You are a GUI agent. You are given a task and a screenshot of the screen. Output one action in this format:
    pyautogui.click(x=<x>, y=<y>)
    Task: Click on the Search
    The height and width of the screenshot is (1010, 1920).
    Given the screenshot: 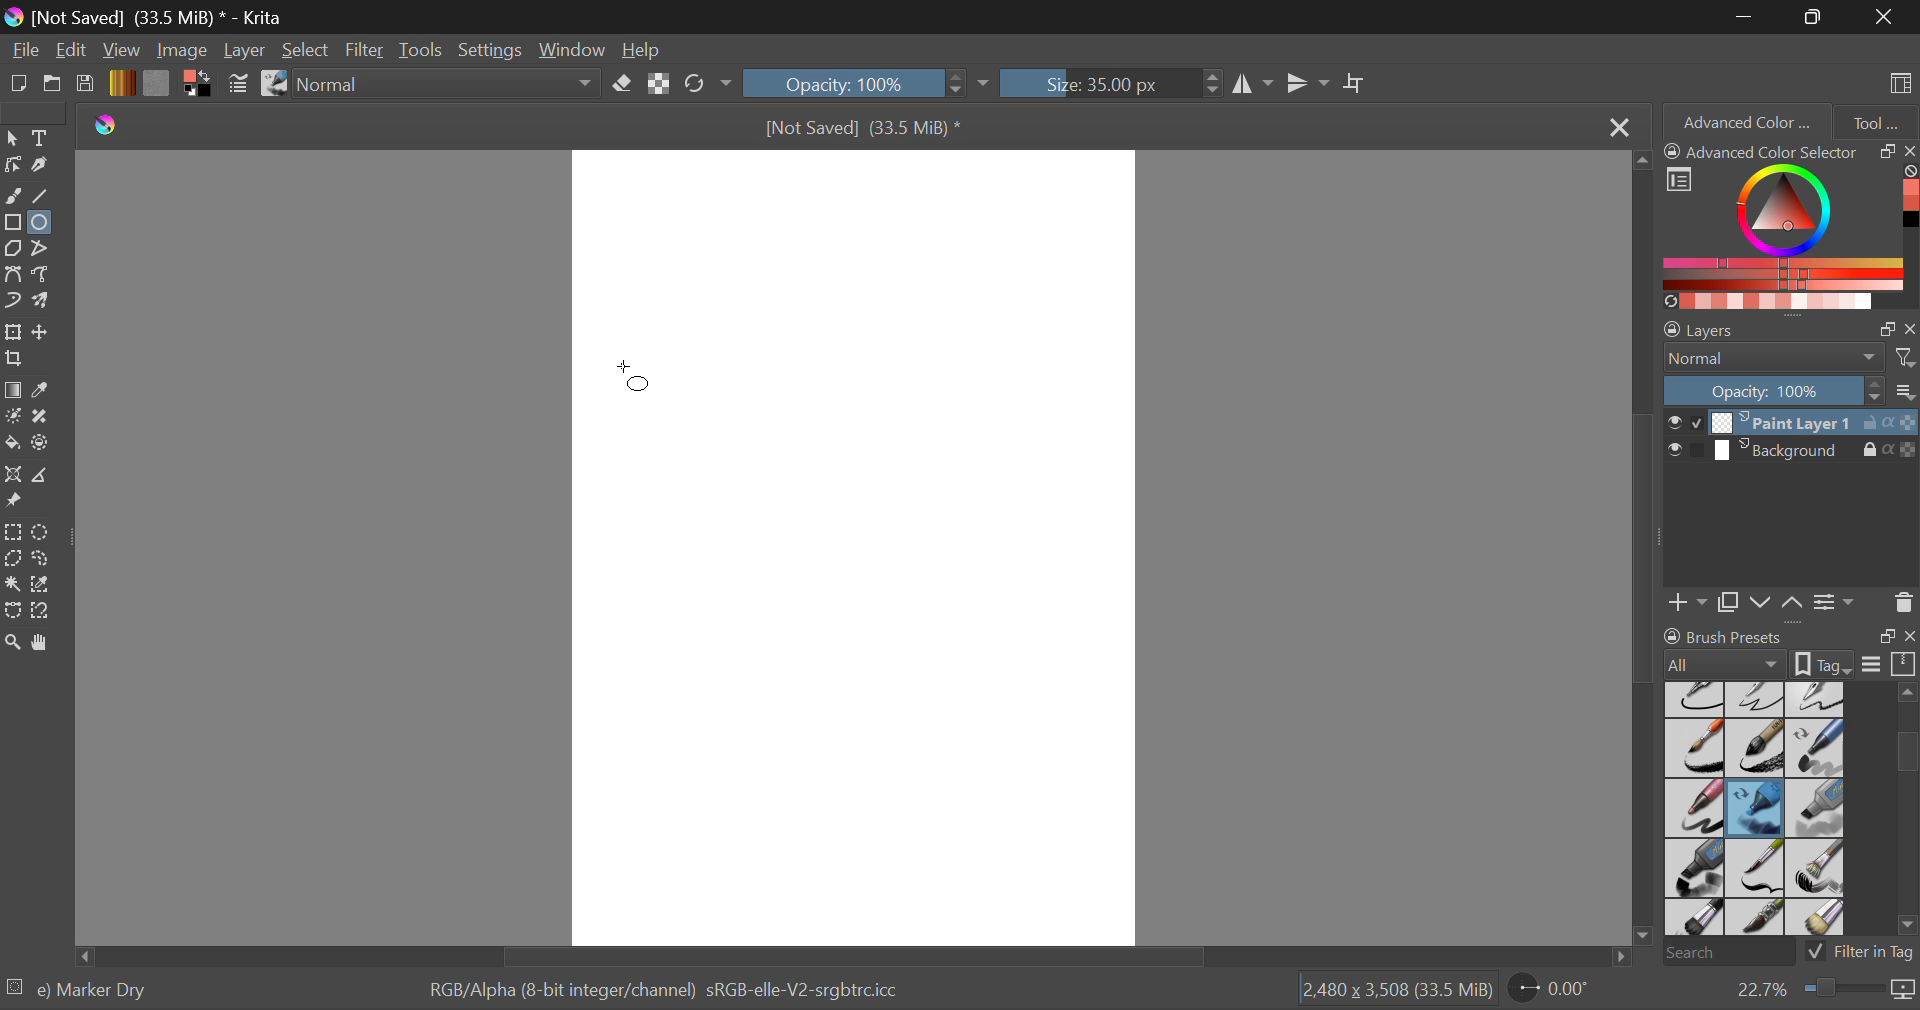 What is the action you would take?
    pyautogui.click(x=1723, y=954)
    